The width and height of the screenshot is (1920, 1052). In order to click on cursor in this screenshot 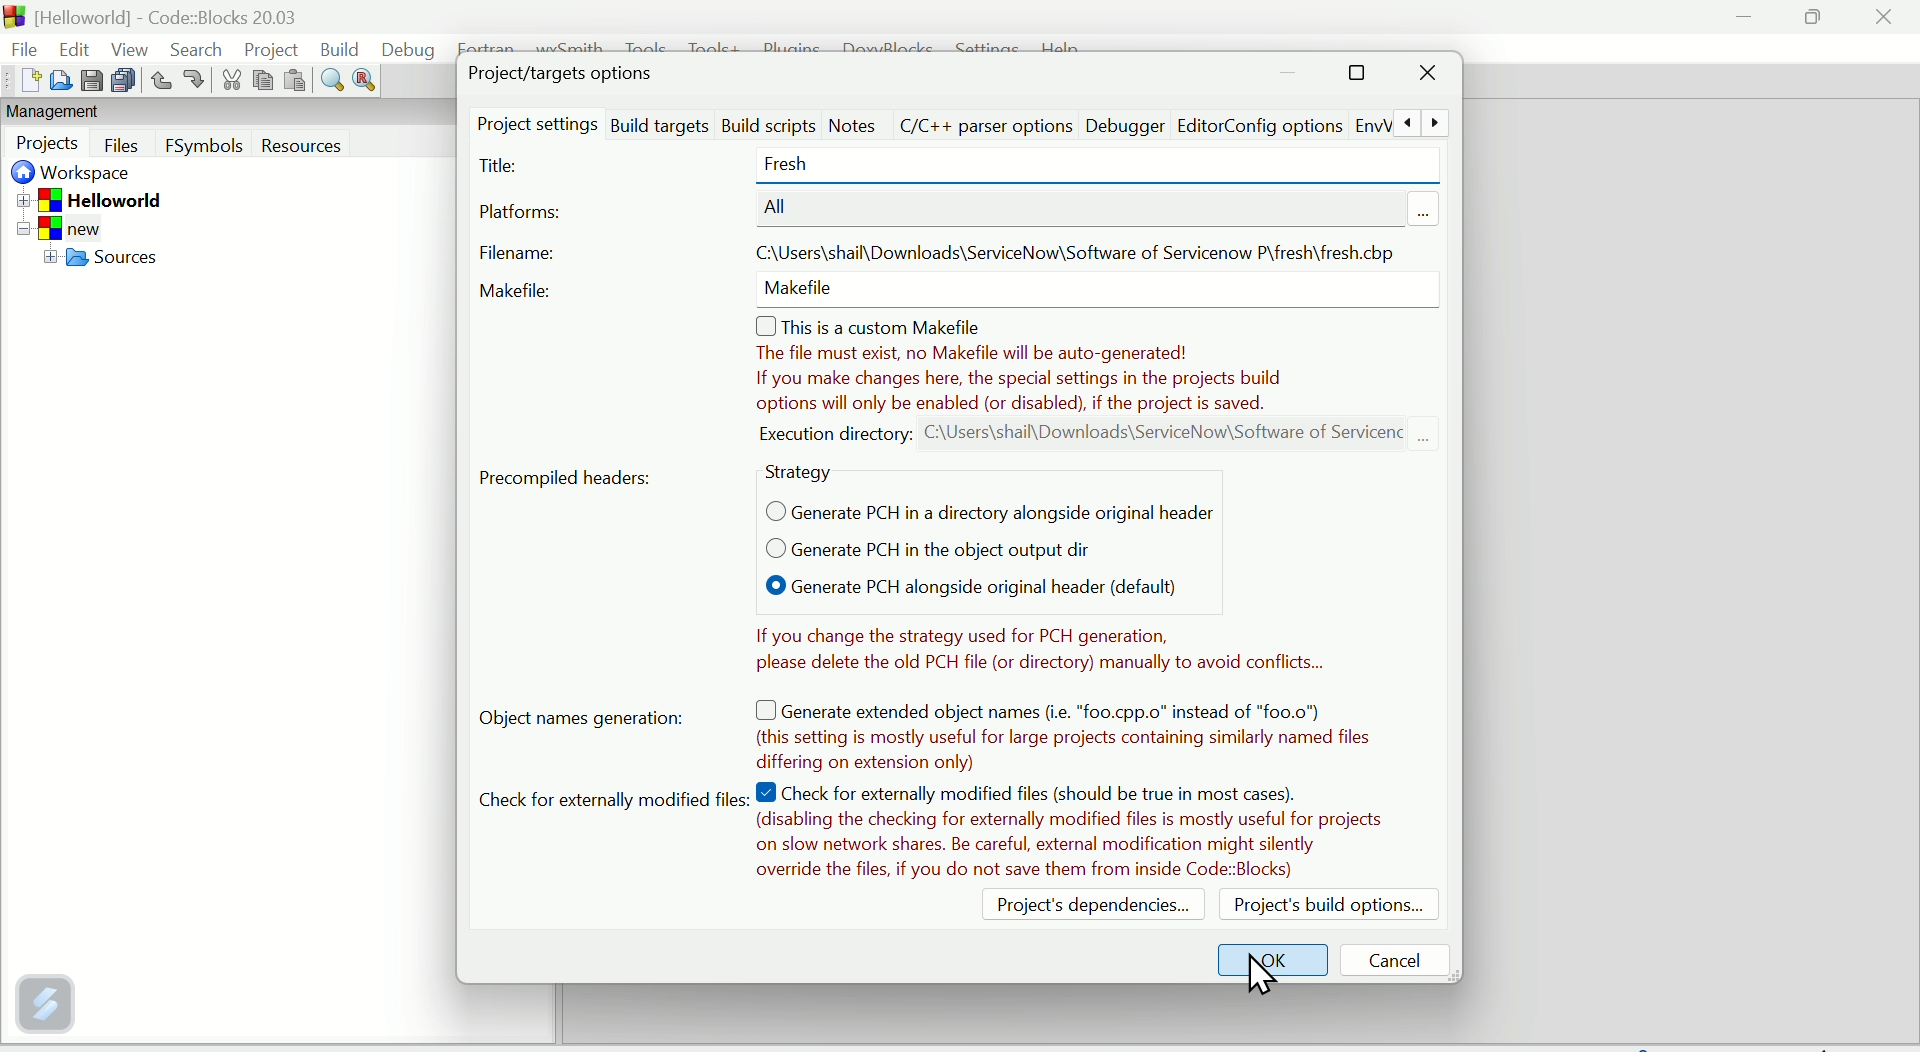, I will do `click(1259, 972)`.